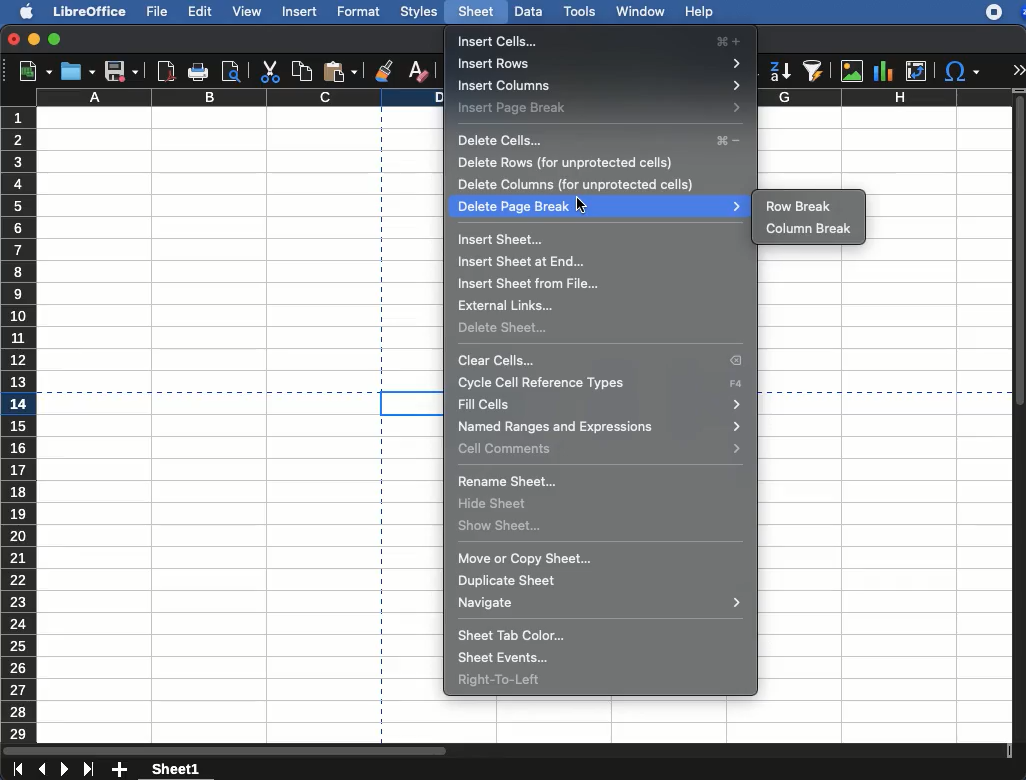 Image resolution: width=1026 pixels, height=780 pixels. I want to click on delete rows (for unprotected cells), so click(566, 163).